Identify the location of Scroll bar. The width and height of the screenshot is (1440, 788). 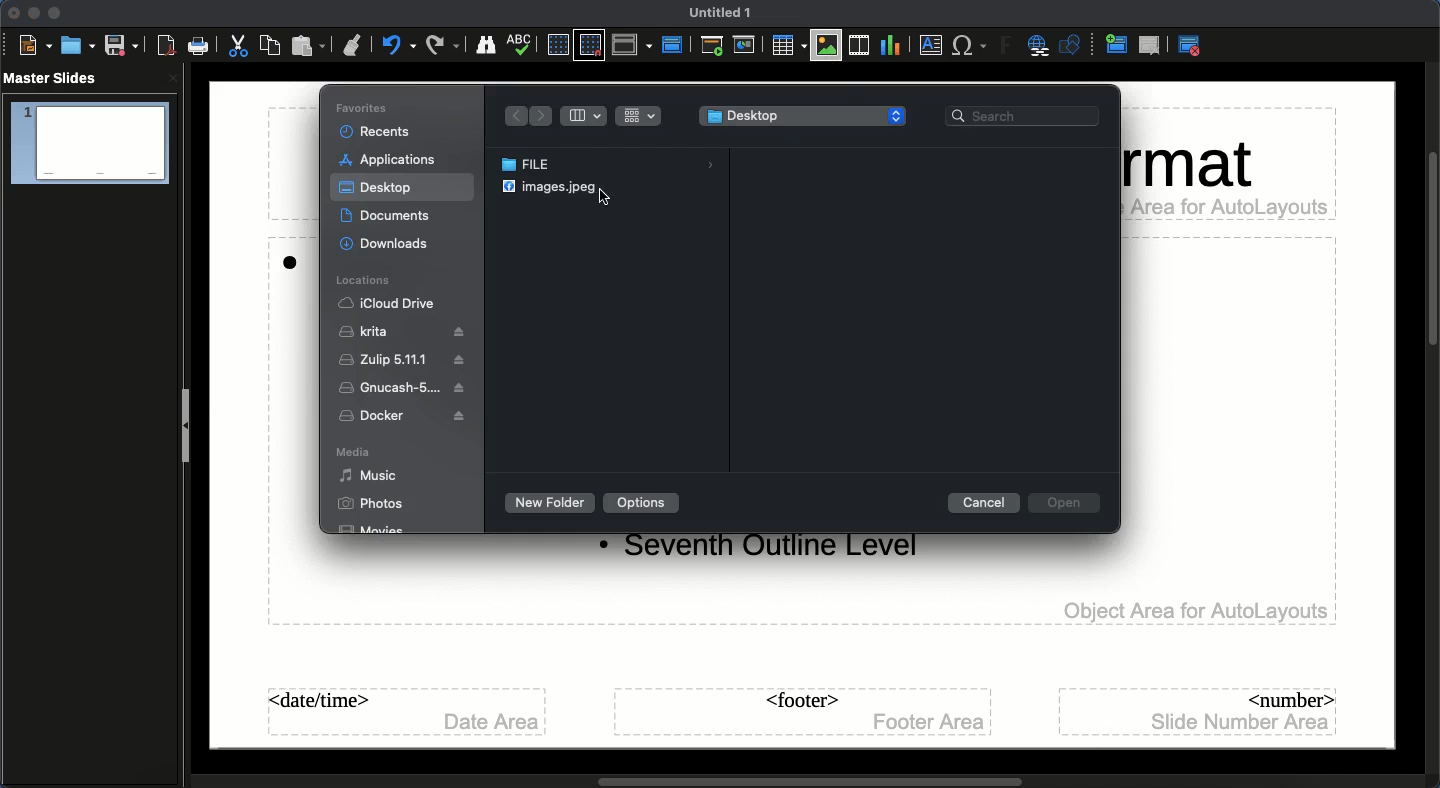
(1431, 249).